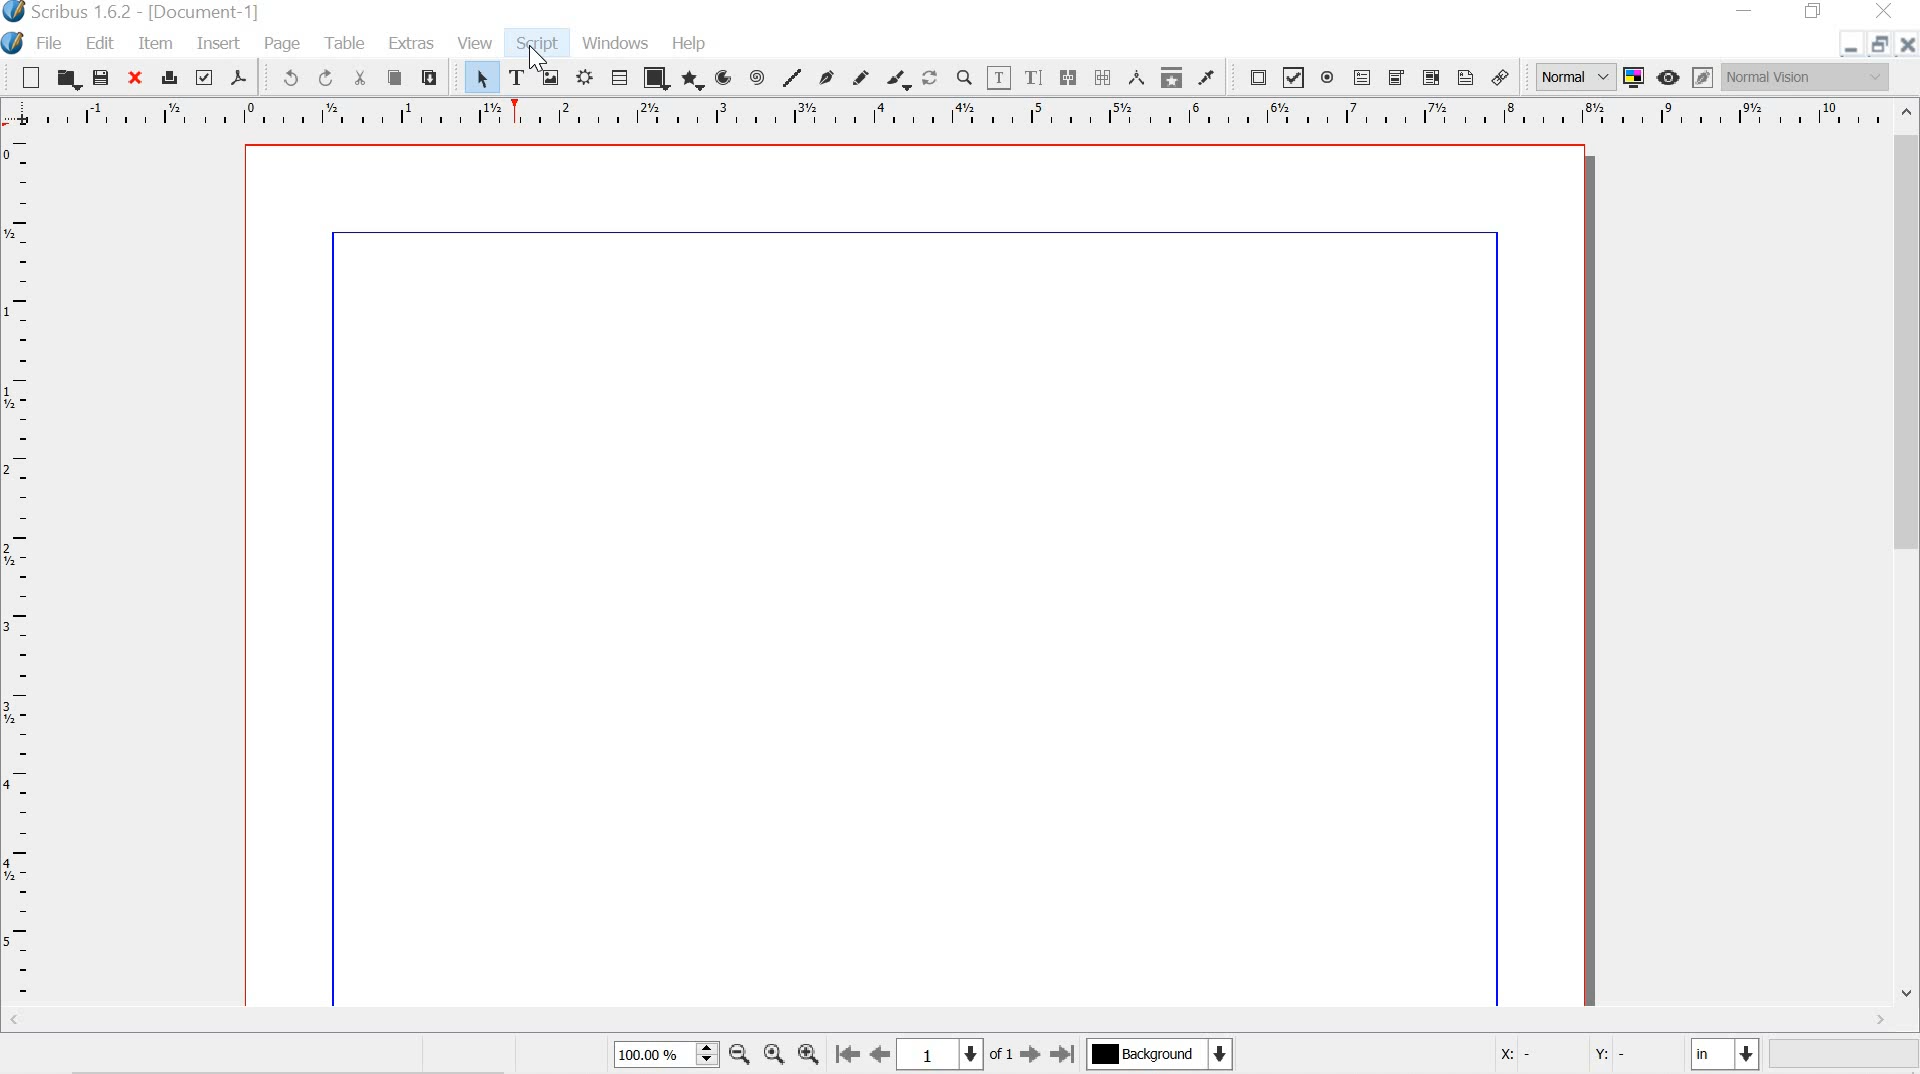 This screenshot has width=1920, height=1074. What do you see at coordinates (1721, 1054) in the screenshot?
I see `current unit` at bounding box center [1721, 1054].